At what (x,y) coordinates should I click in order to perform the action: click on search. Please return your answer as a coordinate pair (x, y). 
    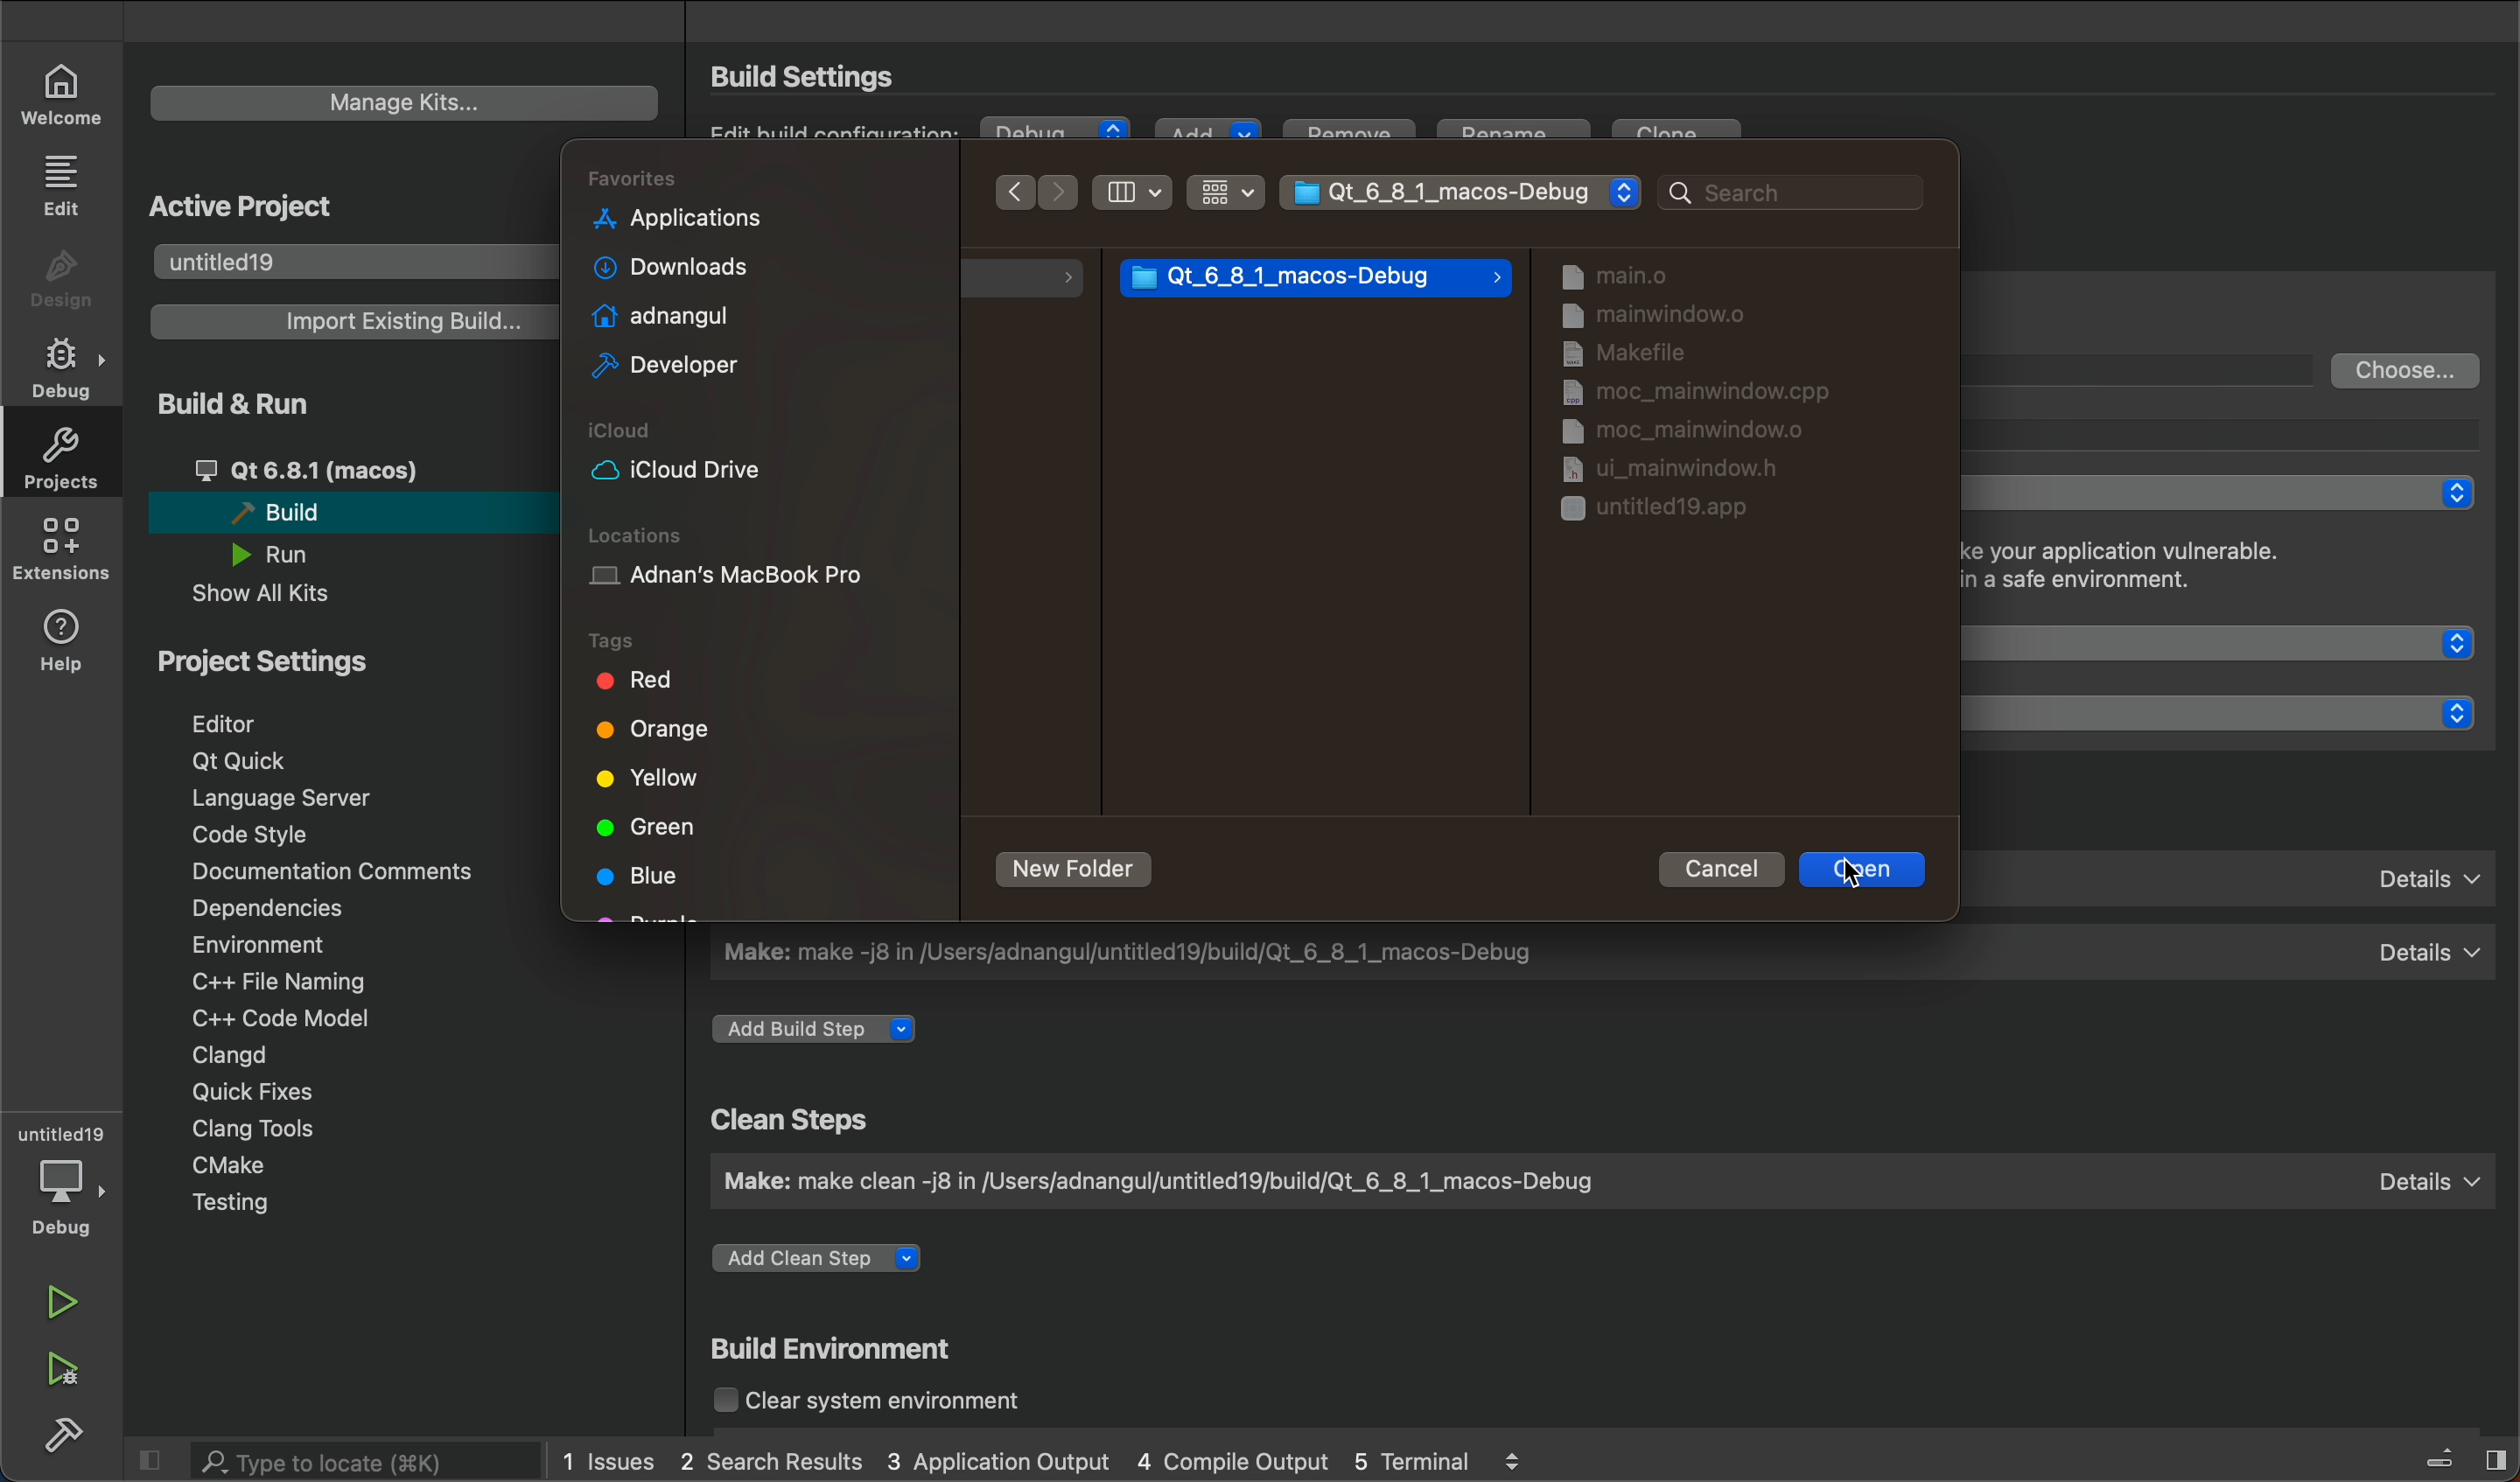
    Looking at the image, I should click on (344, 1461).